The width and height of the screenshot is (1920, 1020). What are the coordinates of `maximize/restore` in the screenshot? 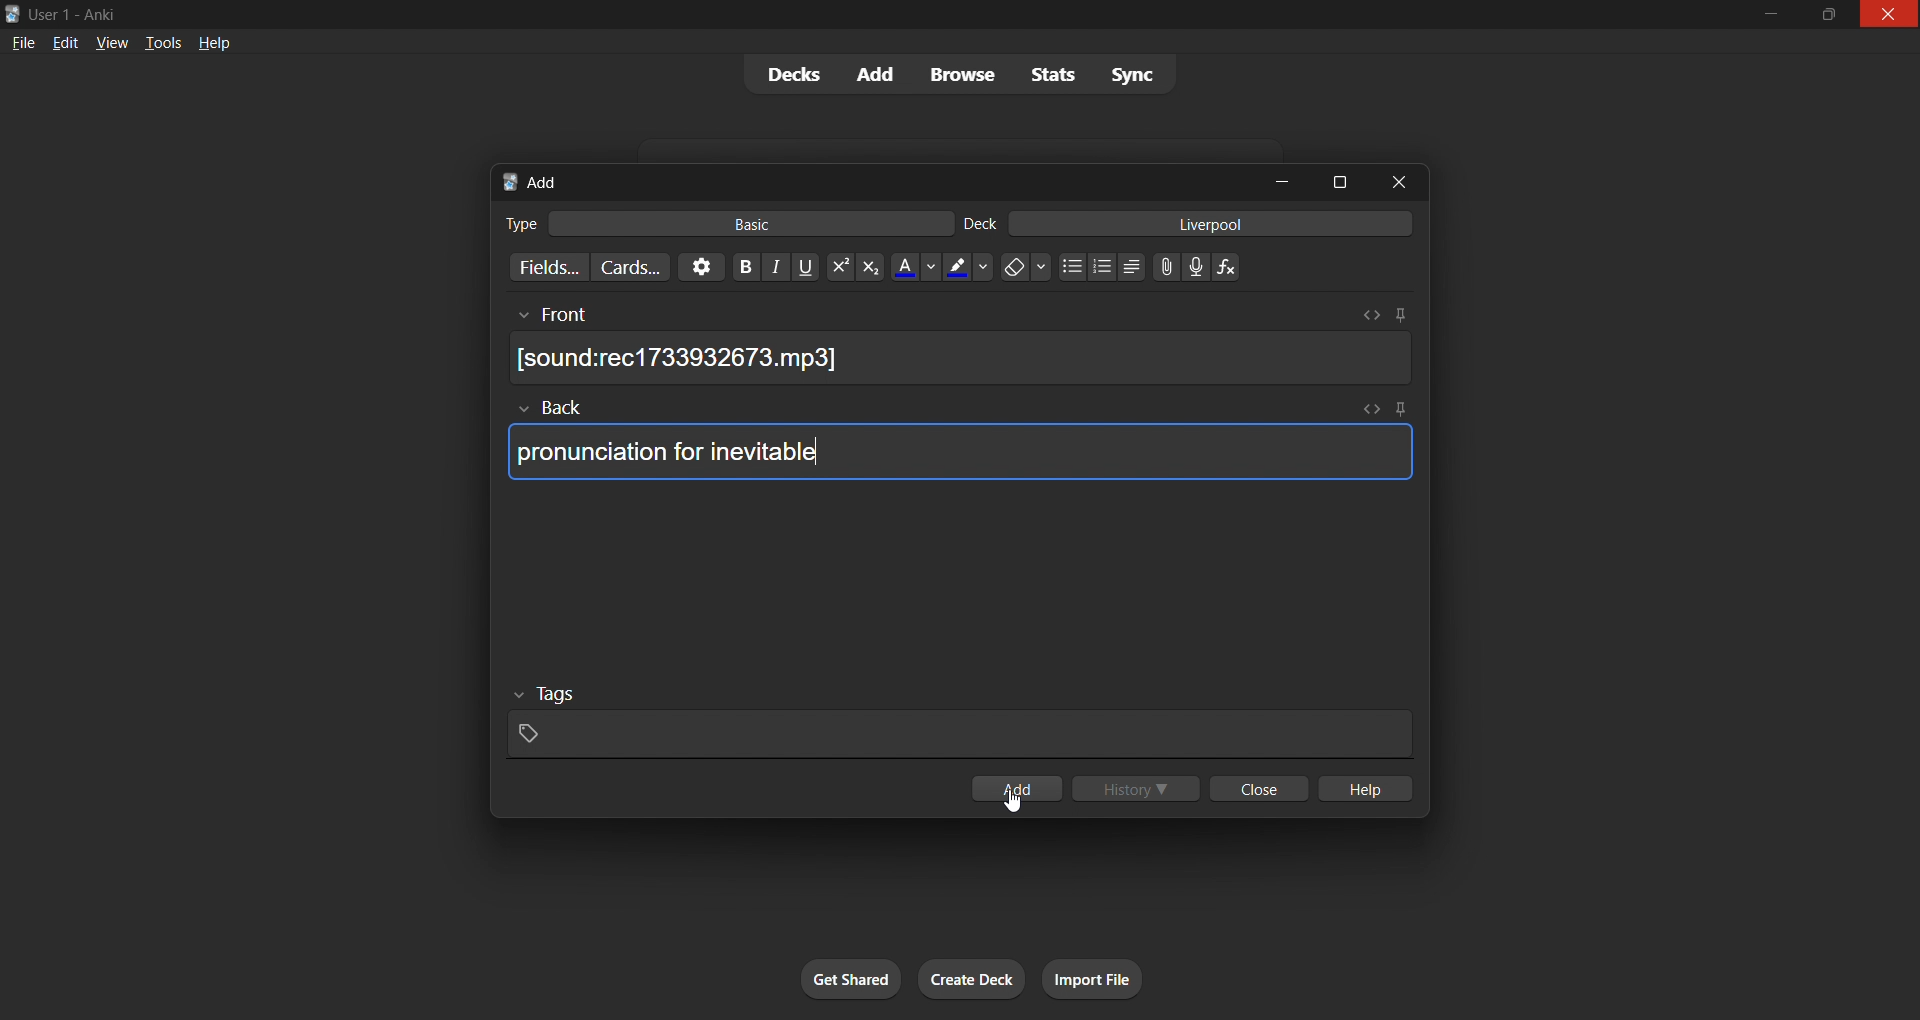 It's located at (1824, 15).